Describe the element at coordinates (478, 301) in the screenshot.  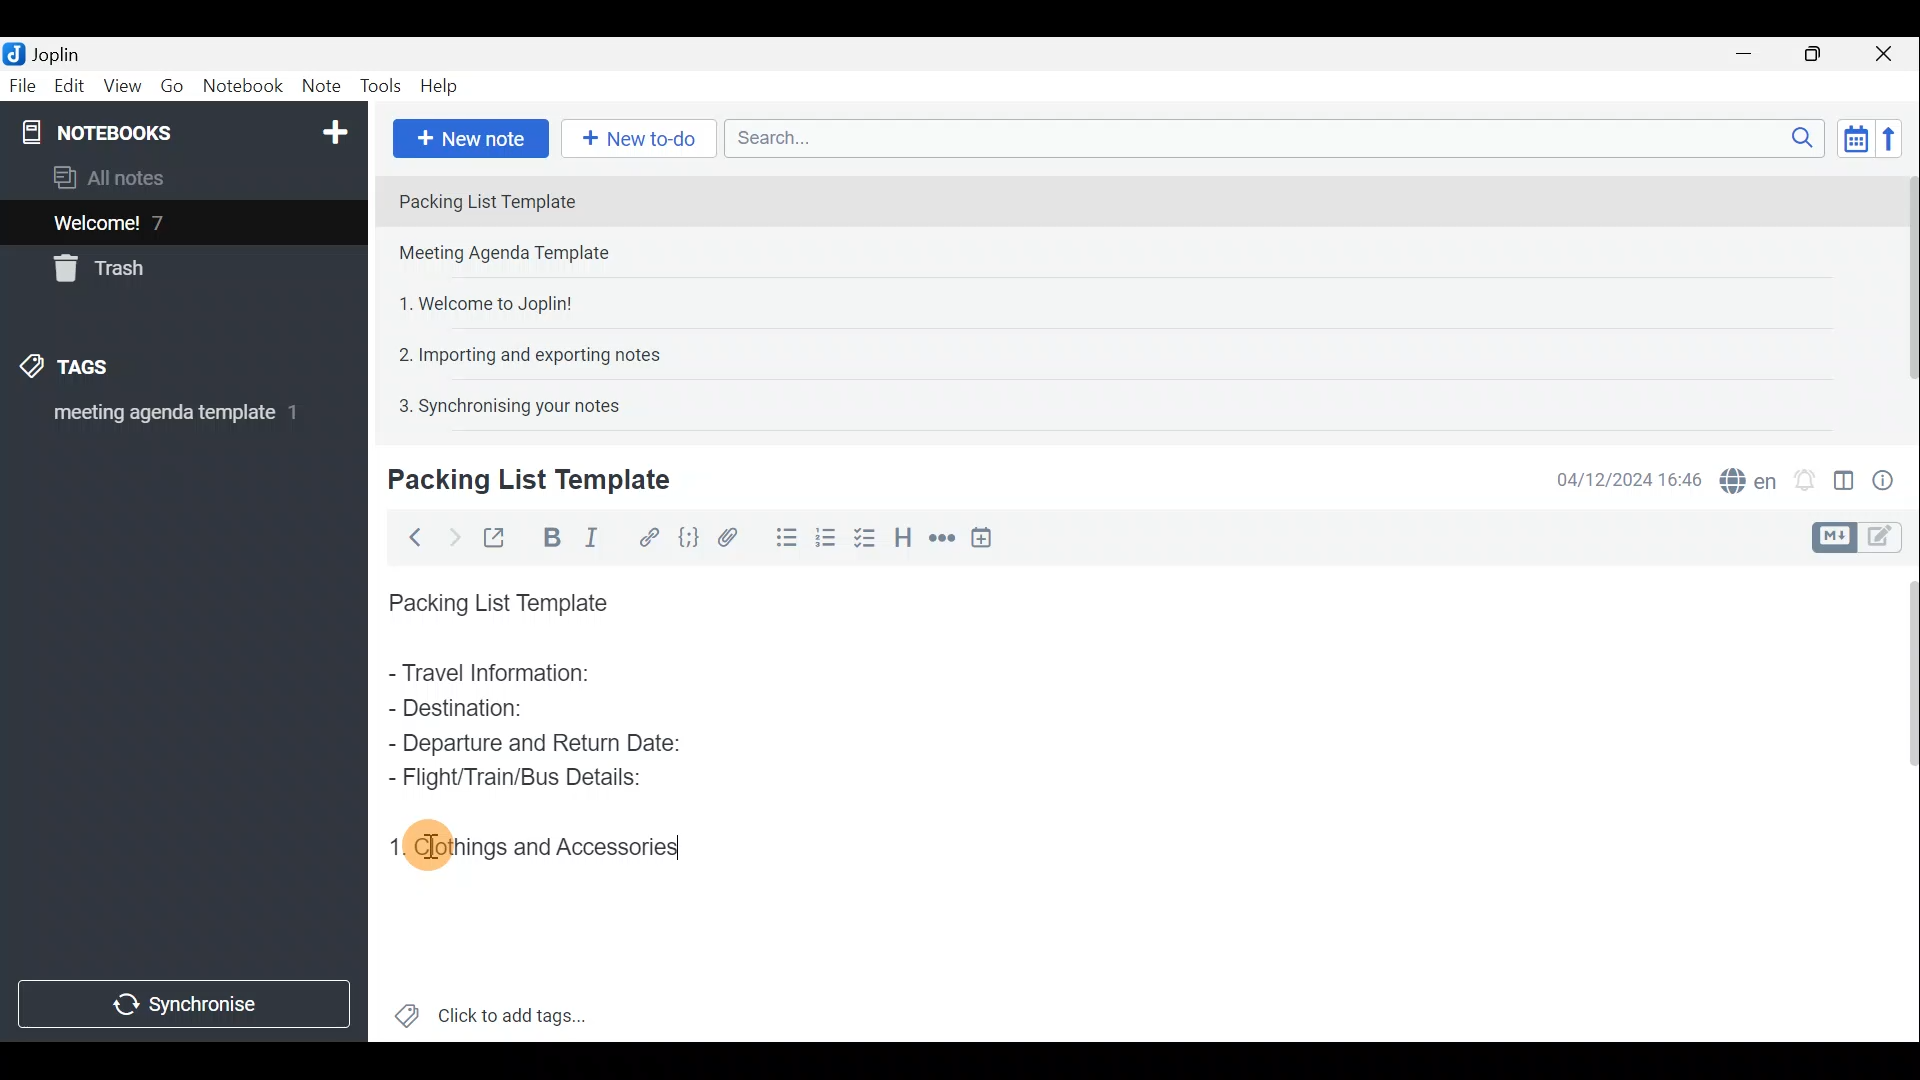
I see `Note 3` at that location.